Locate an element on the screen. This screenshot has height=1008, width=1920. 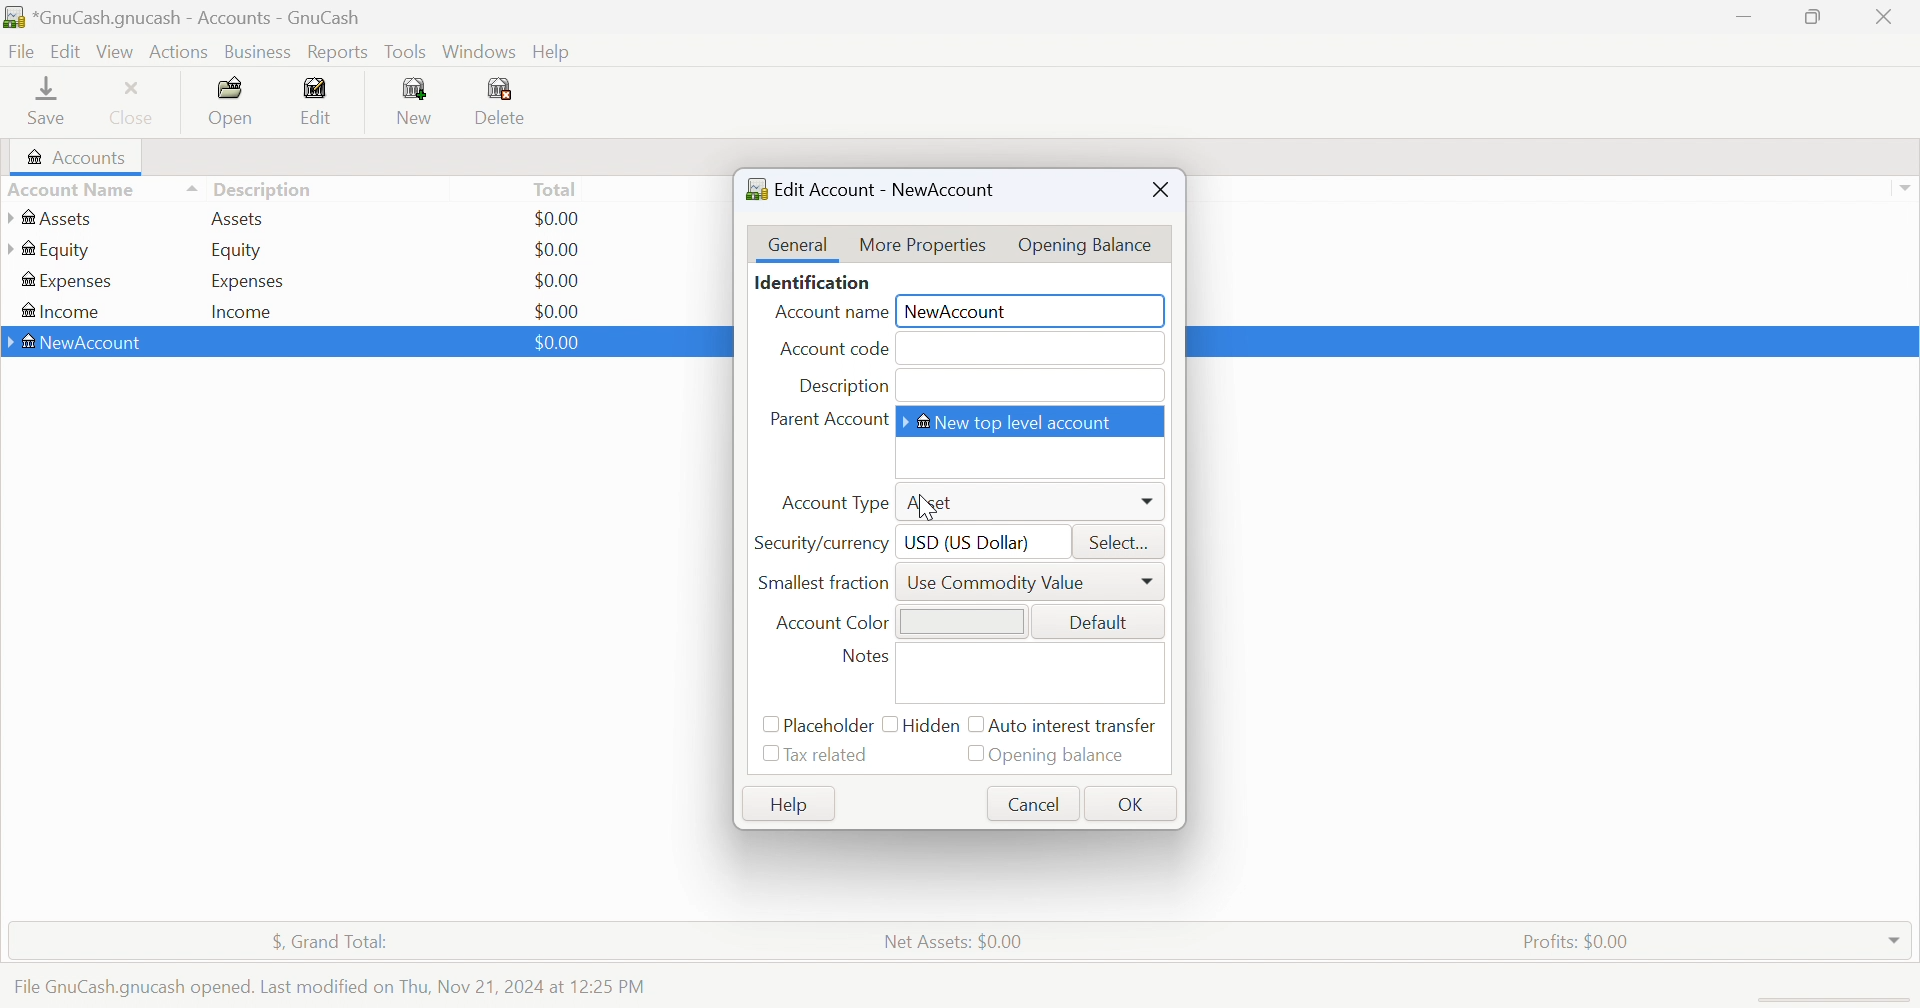
Help is located at coordinates (785, 804).